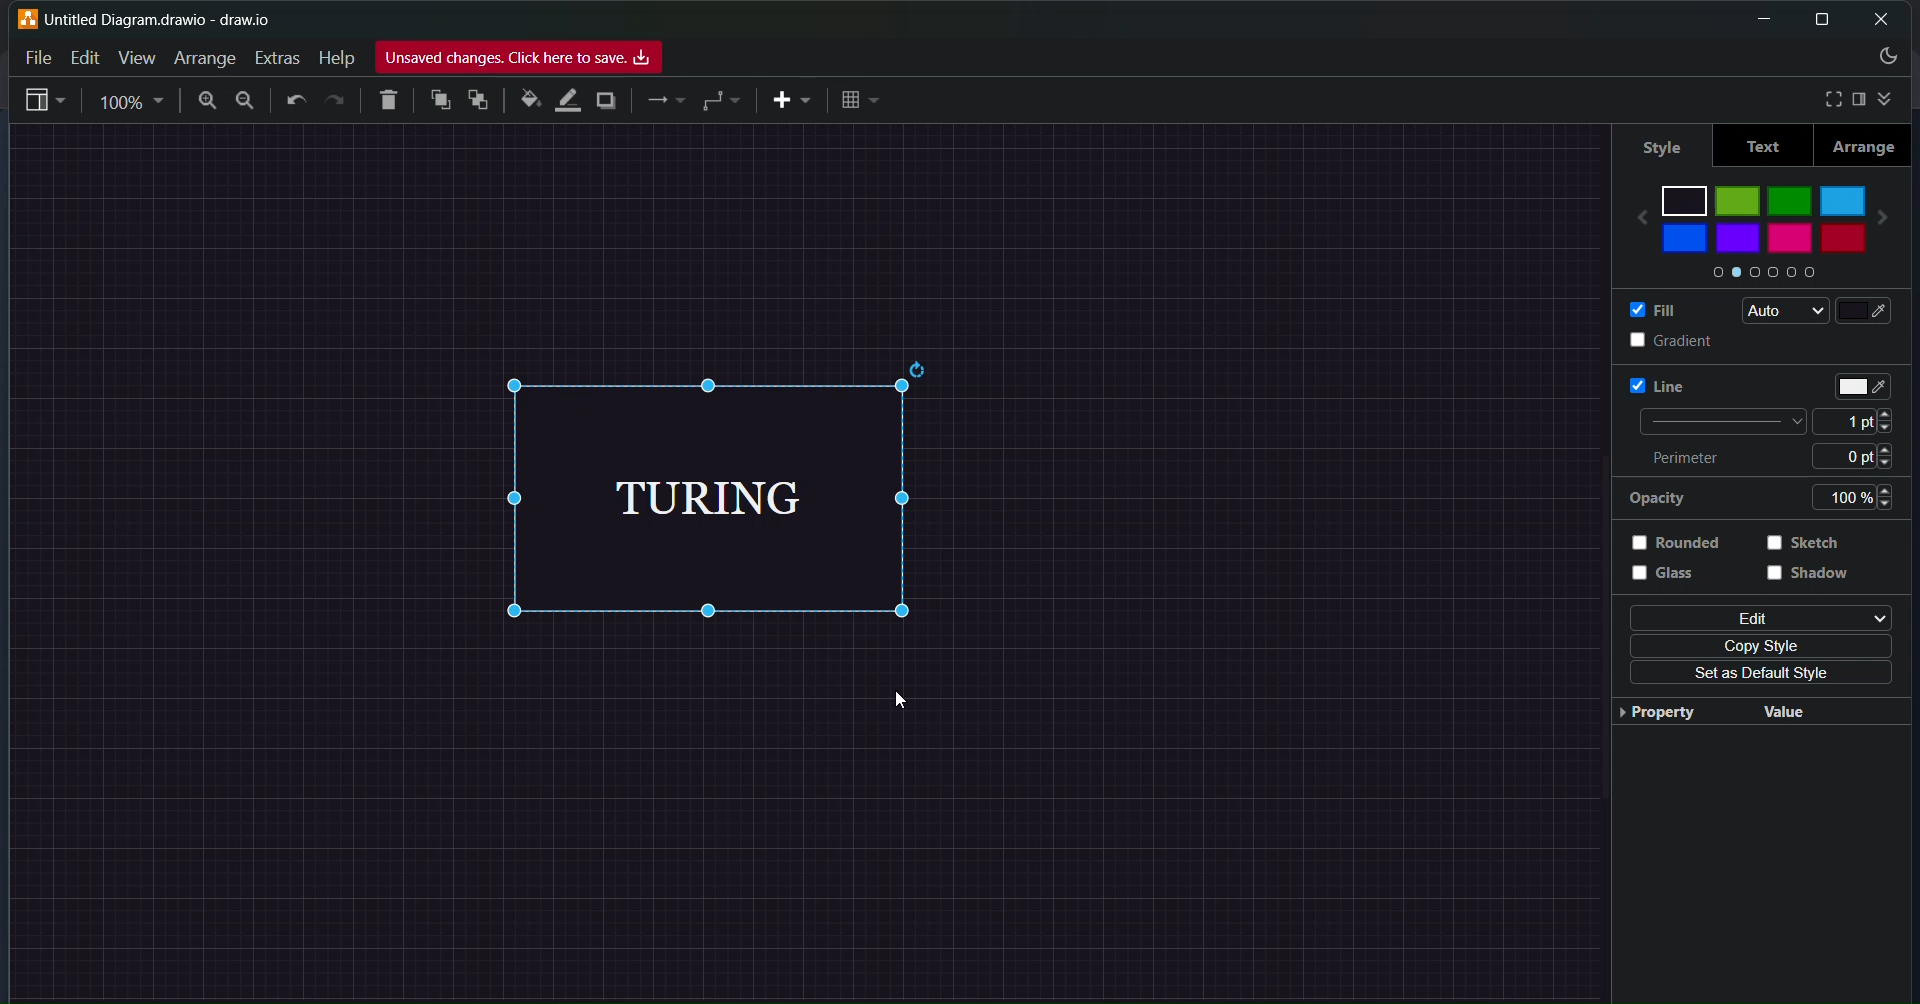  I want to click on Extras, so click(280, 55).